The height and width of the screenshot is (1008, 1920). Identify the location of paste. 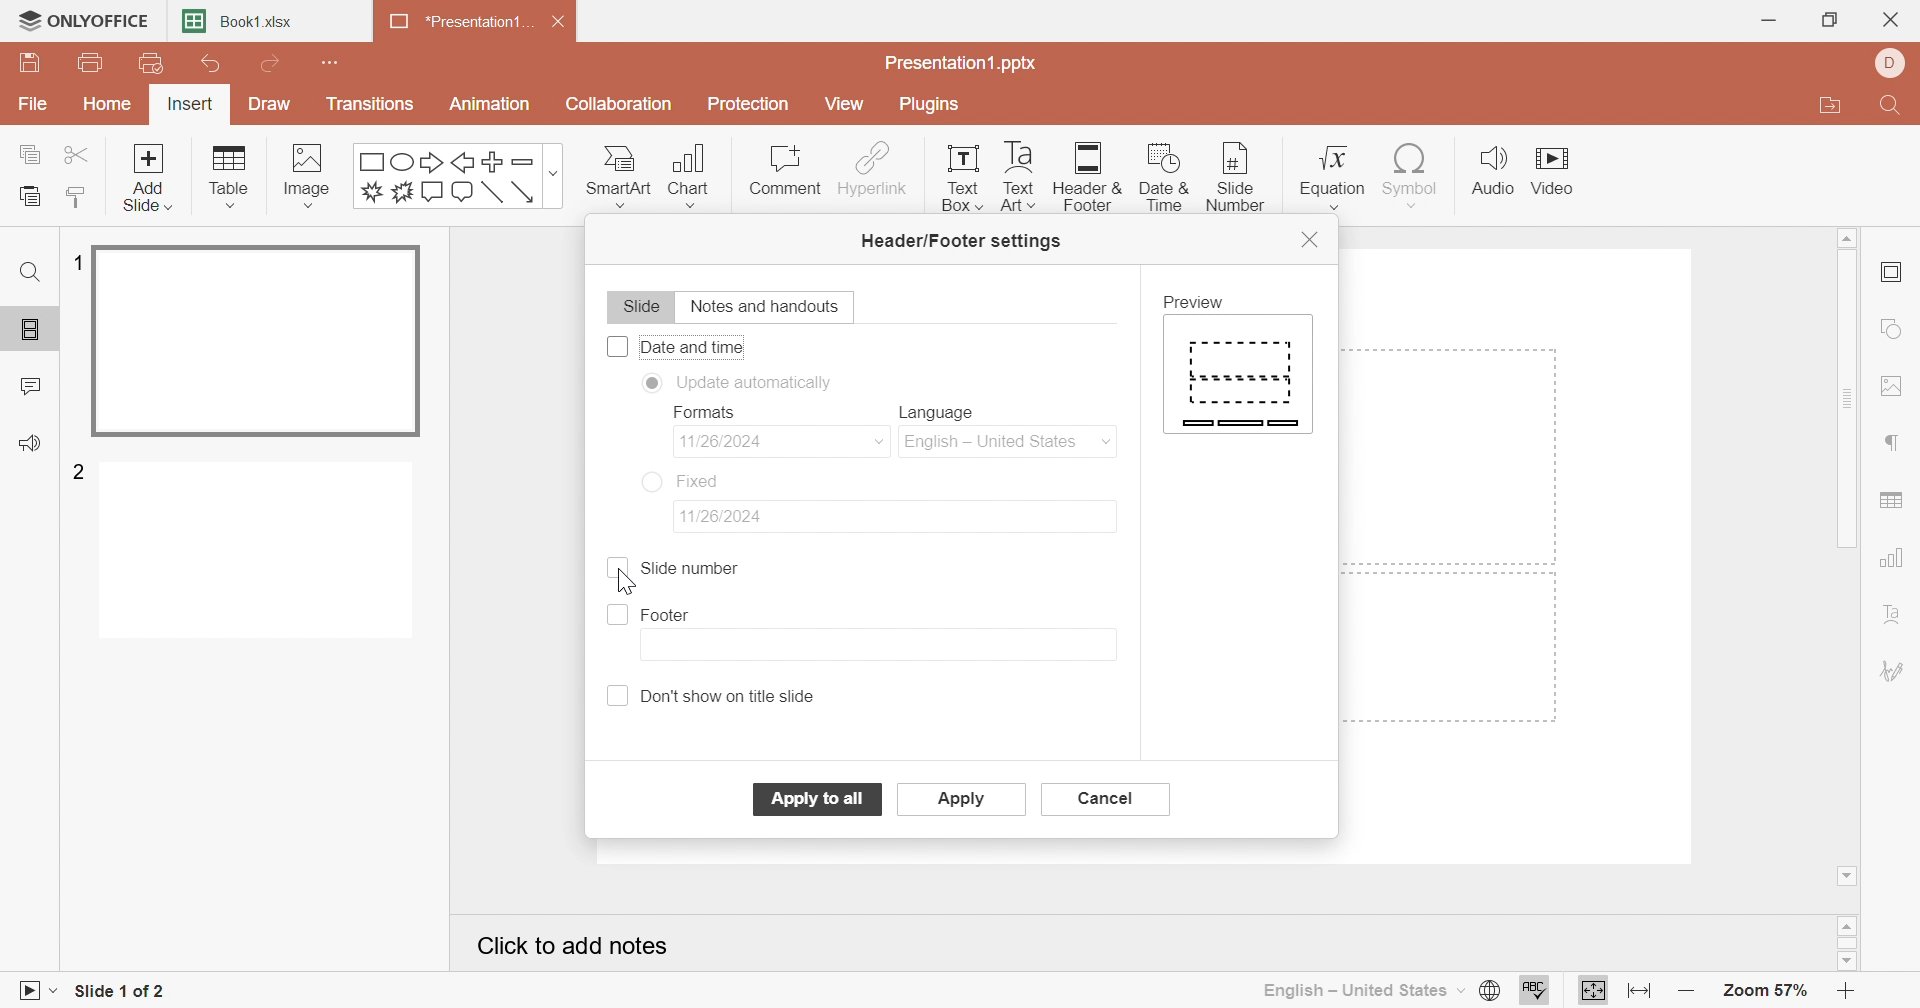
(27, 197).